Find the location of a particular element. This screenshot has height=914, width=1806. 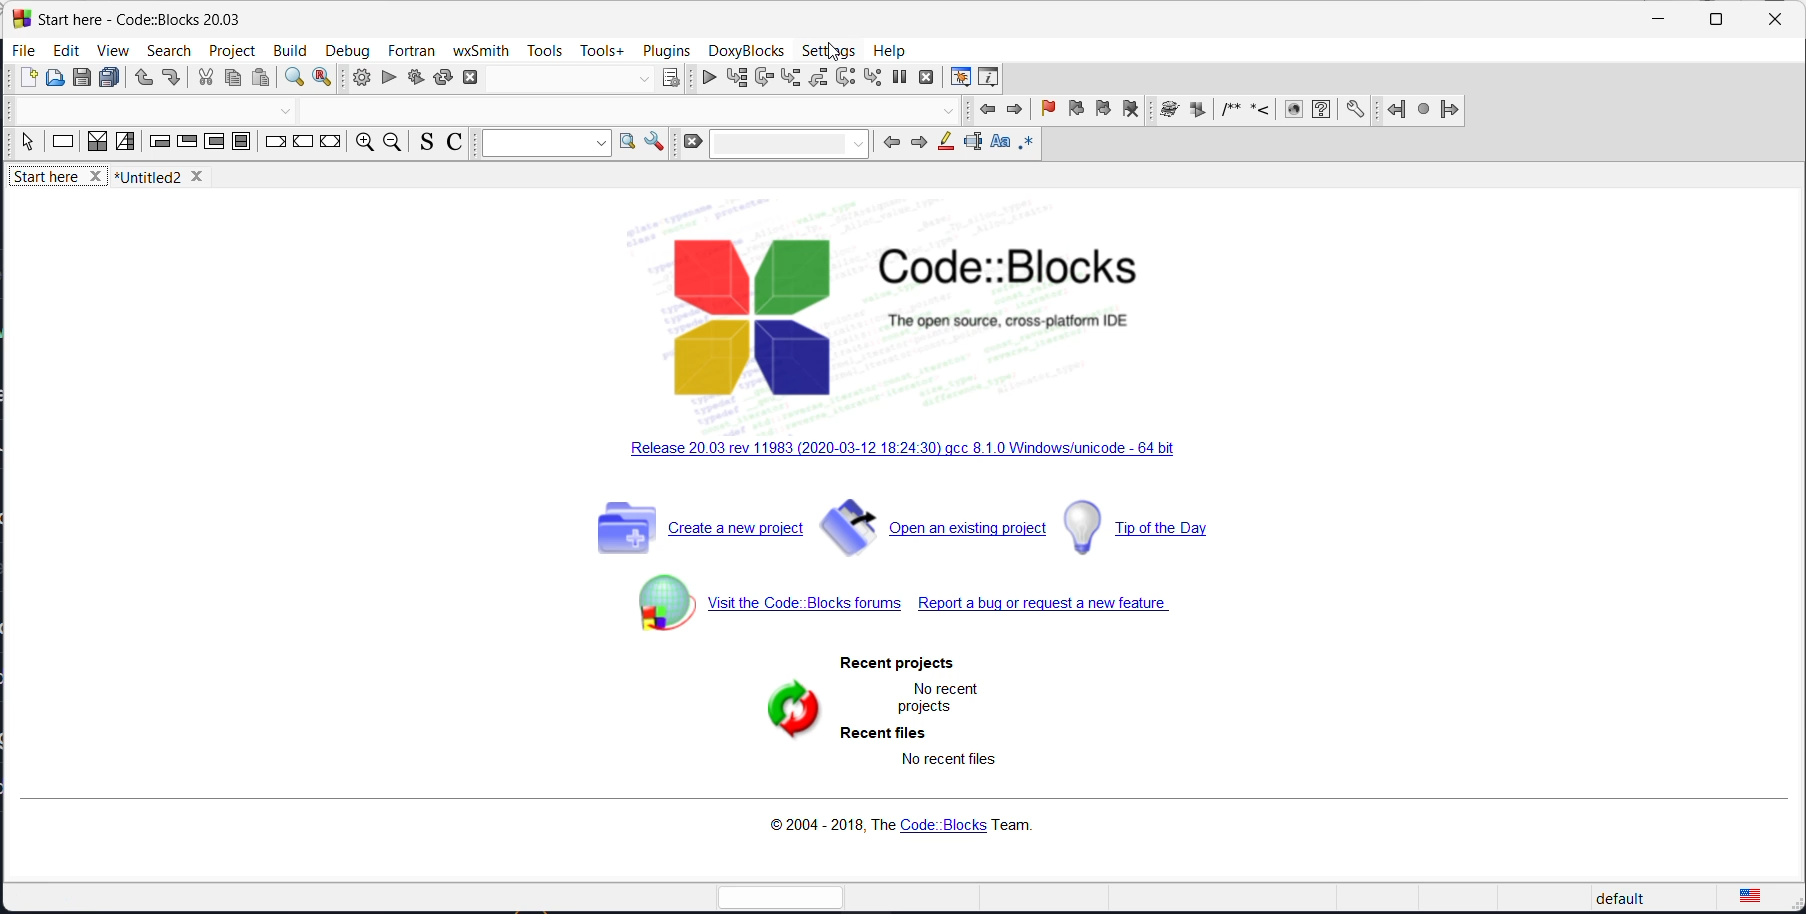

cut is located at coordinates (205, 79).